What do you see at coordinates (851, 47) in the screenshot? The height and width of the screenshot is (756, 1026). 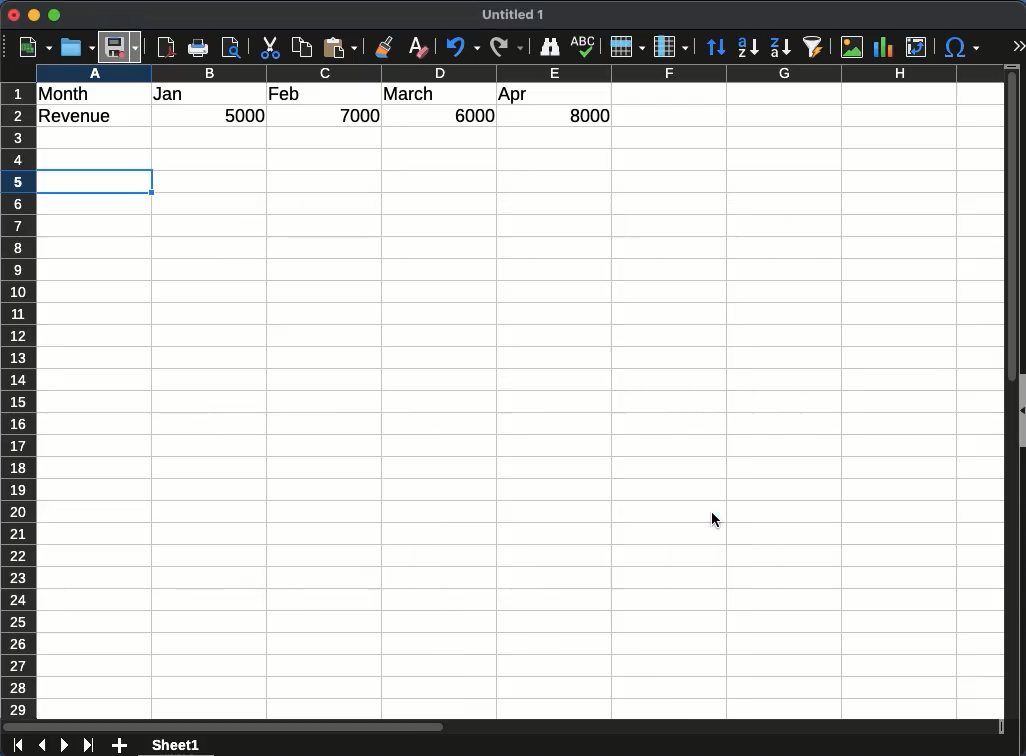 I see `image` at bounding box center [851, 47].